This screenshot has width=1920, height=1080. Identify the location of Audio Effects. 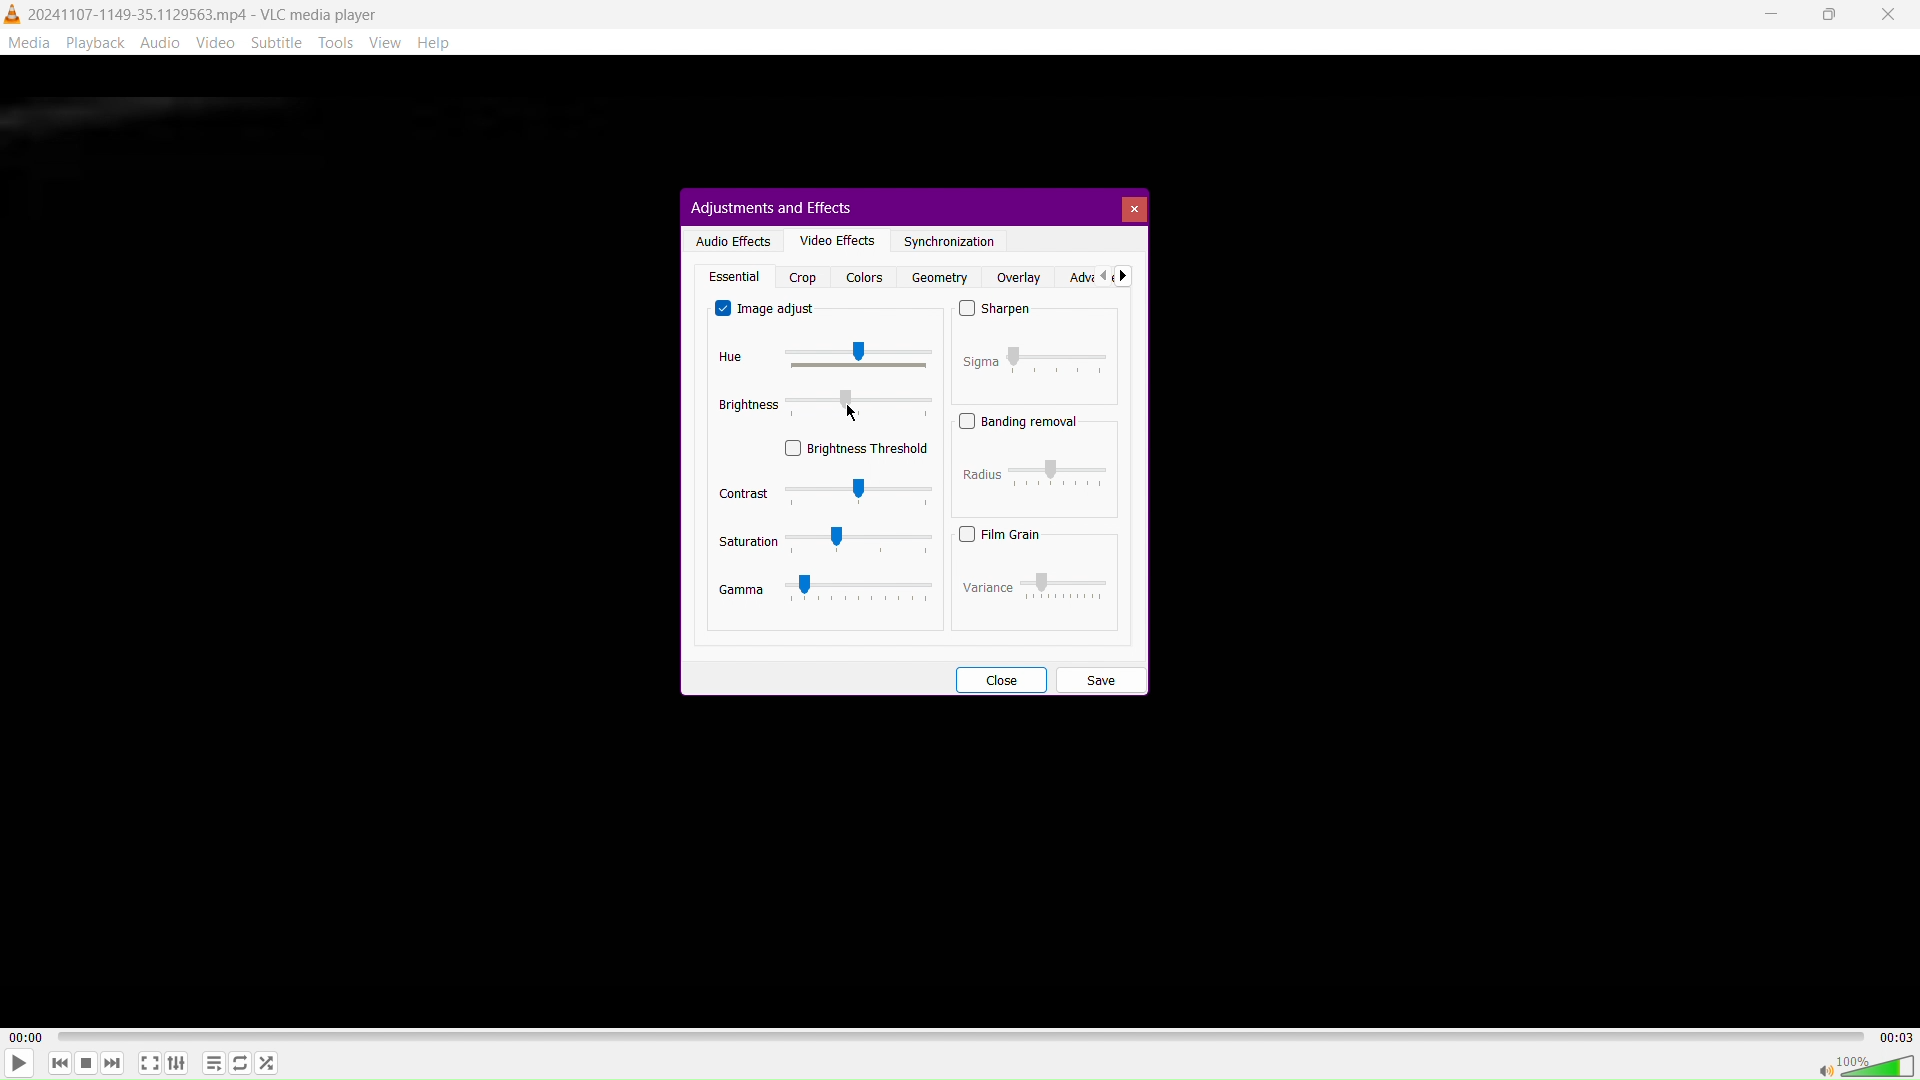
(730, 239).